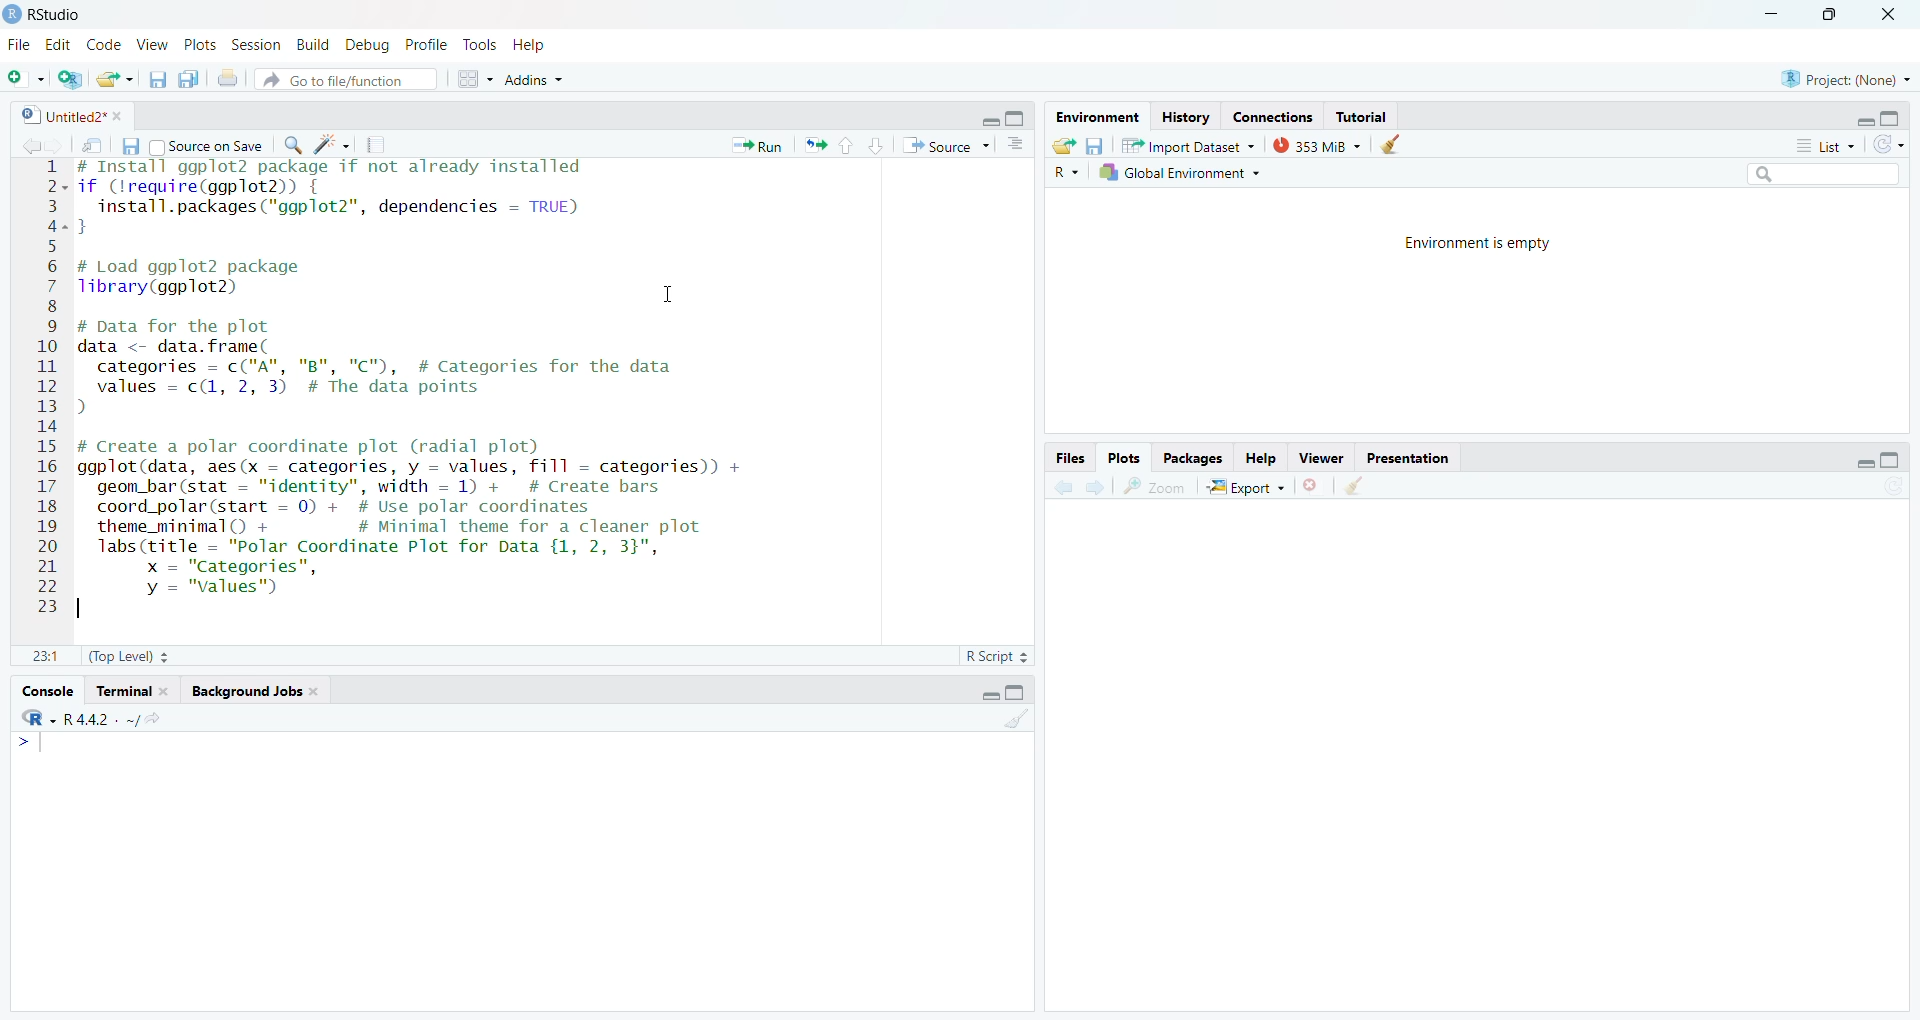 The height and width of the screenshot is (1020, 1920). Describe the element at coordinates (814, 146) in the screenshot. I see `re run the previous code` at that location.